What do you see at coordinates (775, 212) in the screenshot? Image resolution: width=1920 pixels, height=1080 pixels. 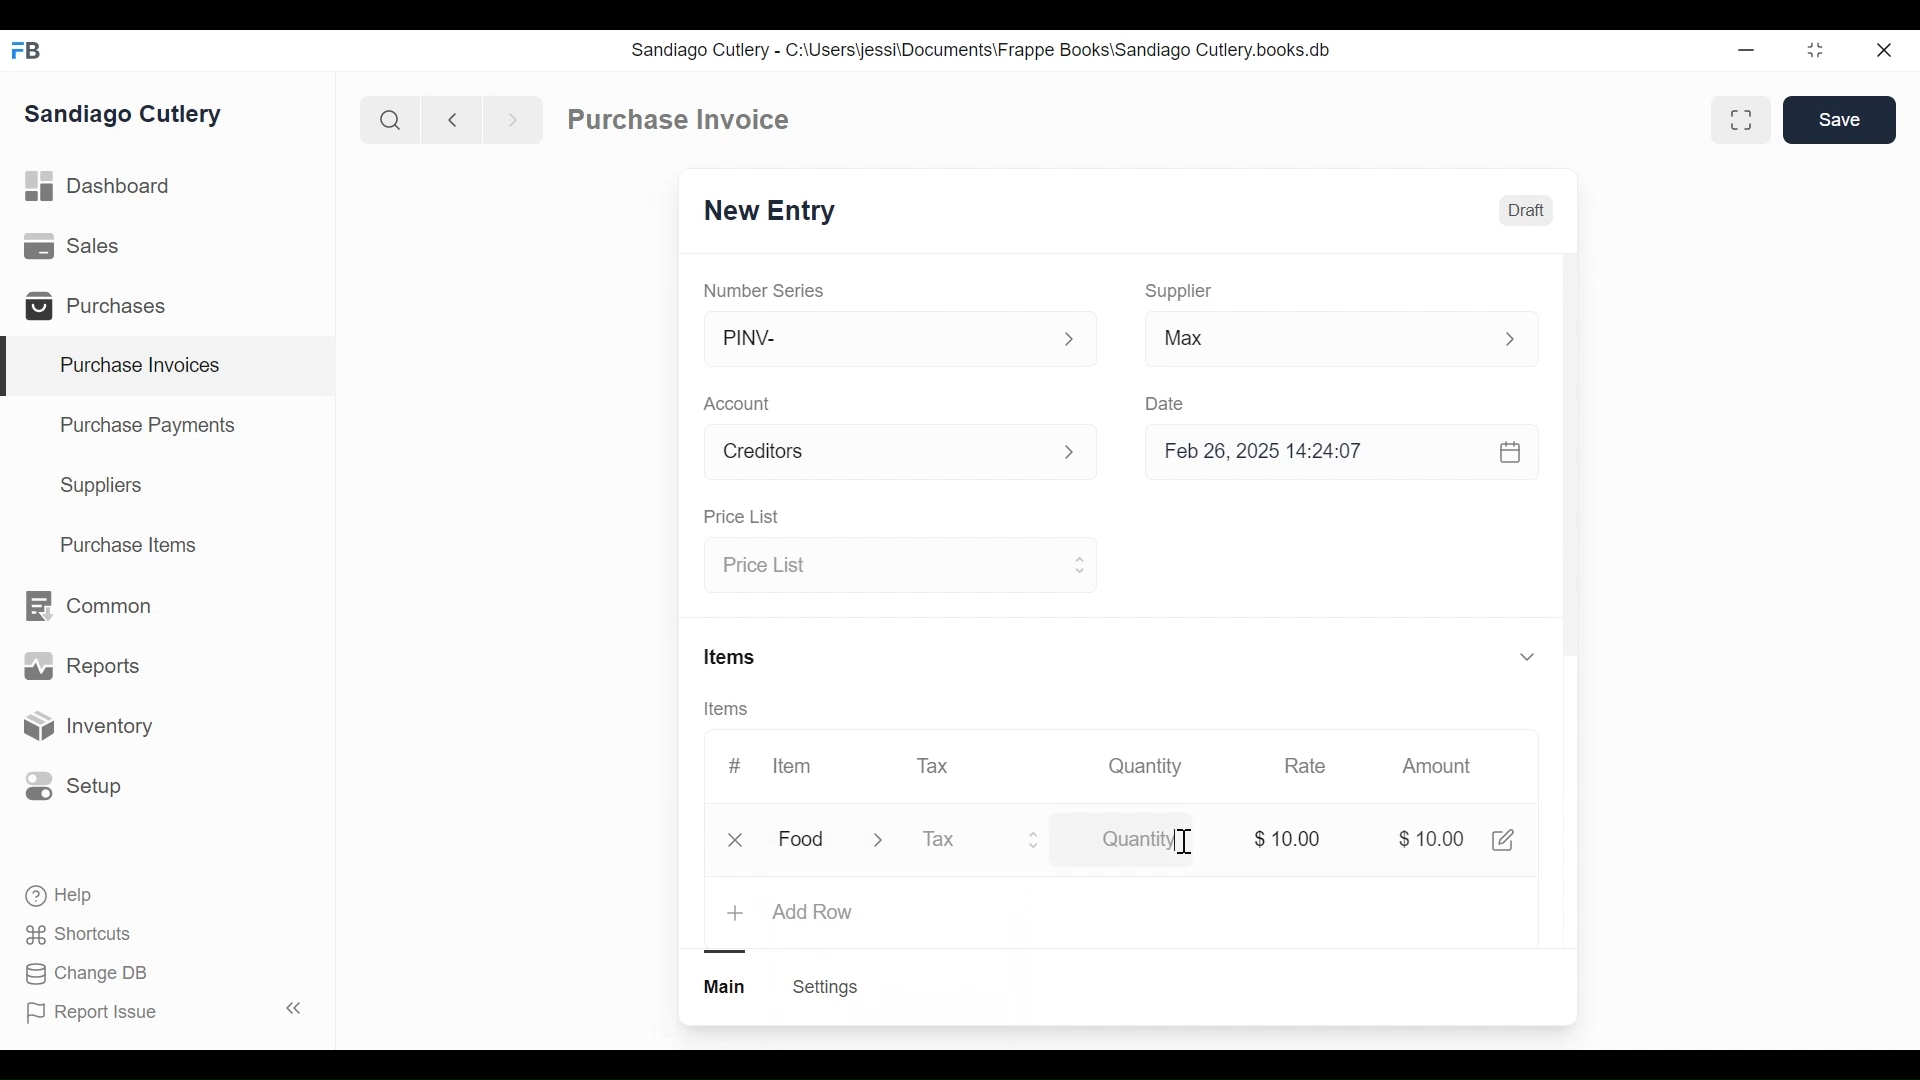 I see `New Entry` at bounding box center [775, 212].